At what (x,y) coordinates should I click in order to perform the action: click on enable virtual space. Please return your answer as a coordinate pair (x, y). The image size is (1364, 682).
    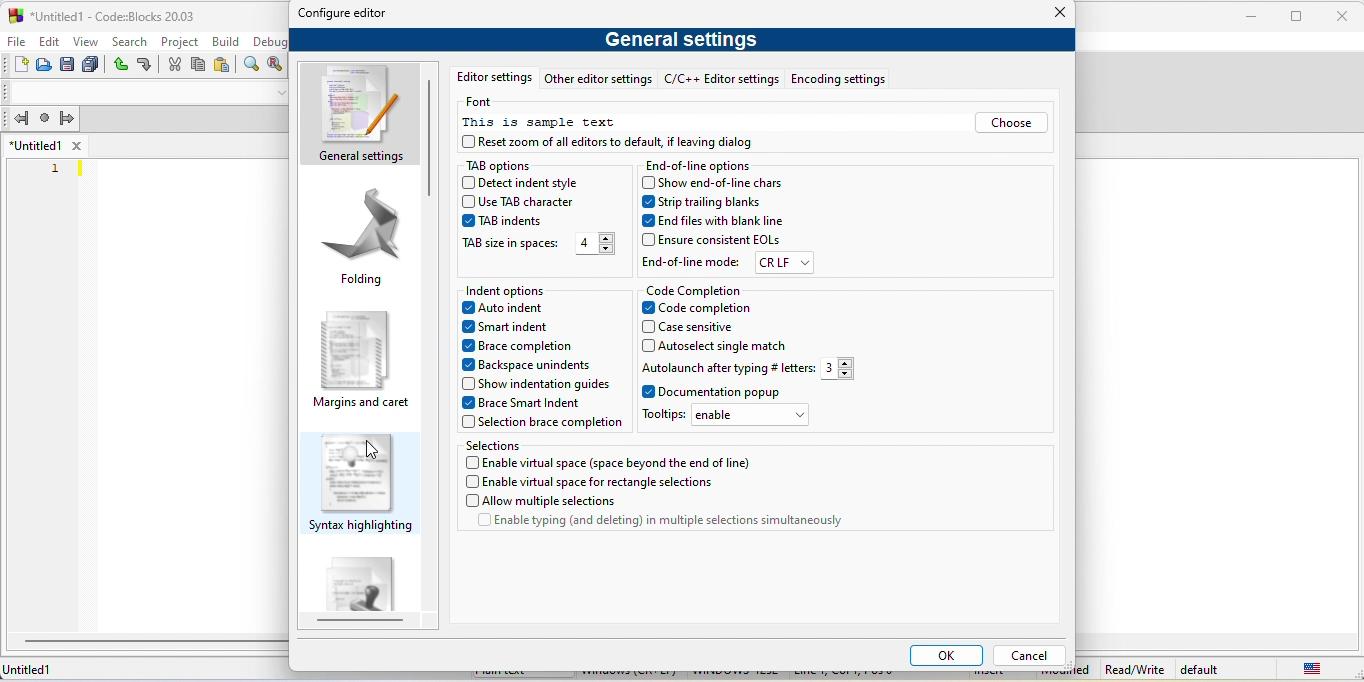
    Looking at the image, I should click on (617, 463).